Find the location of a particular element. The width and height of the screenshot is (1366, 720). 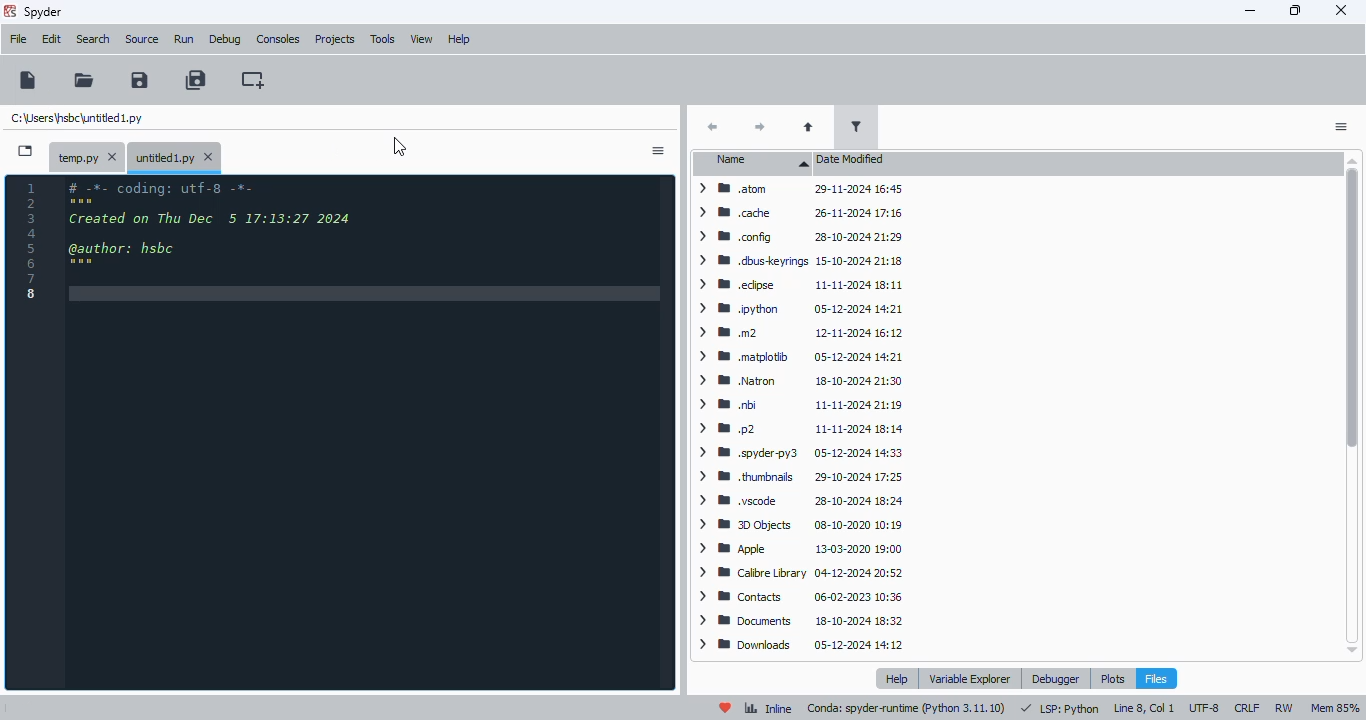

> IB Calibre Library 04-12-2024 20:52 is located at coordinates (798, 574).